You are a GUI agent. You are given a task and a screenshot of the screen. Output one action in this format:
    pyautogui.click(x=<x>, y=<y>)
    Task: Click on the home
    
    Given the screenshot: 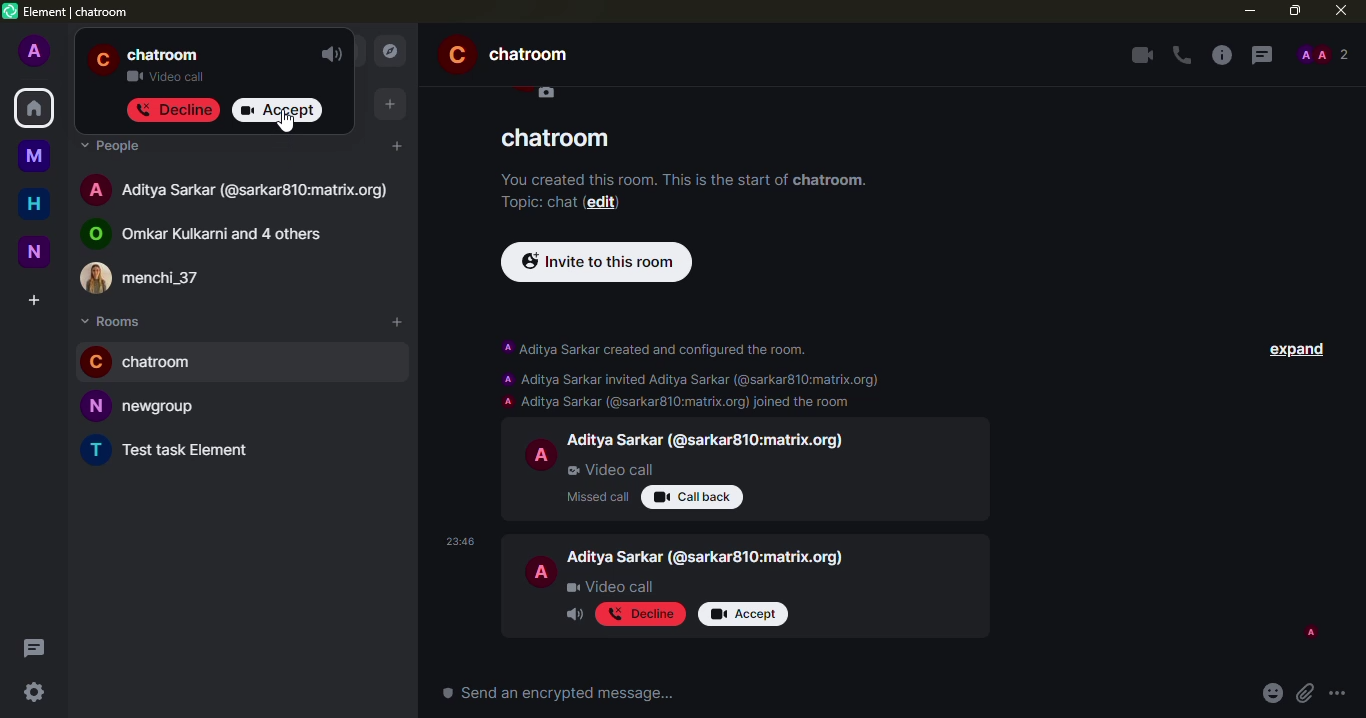 What is the action you would take?
    pyautogui.click(x=33, y=107)
    